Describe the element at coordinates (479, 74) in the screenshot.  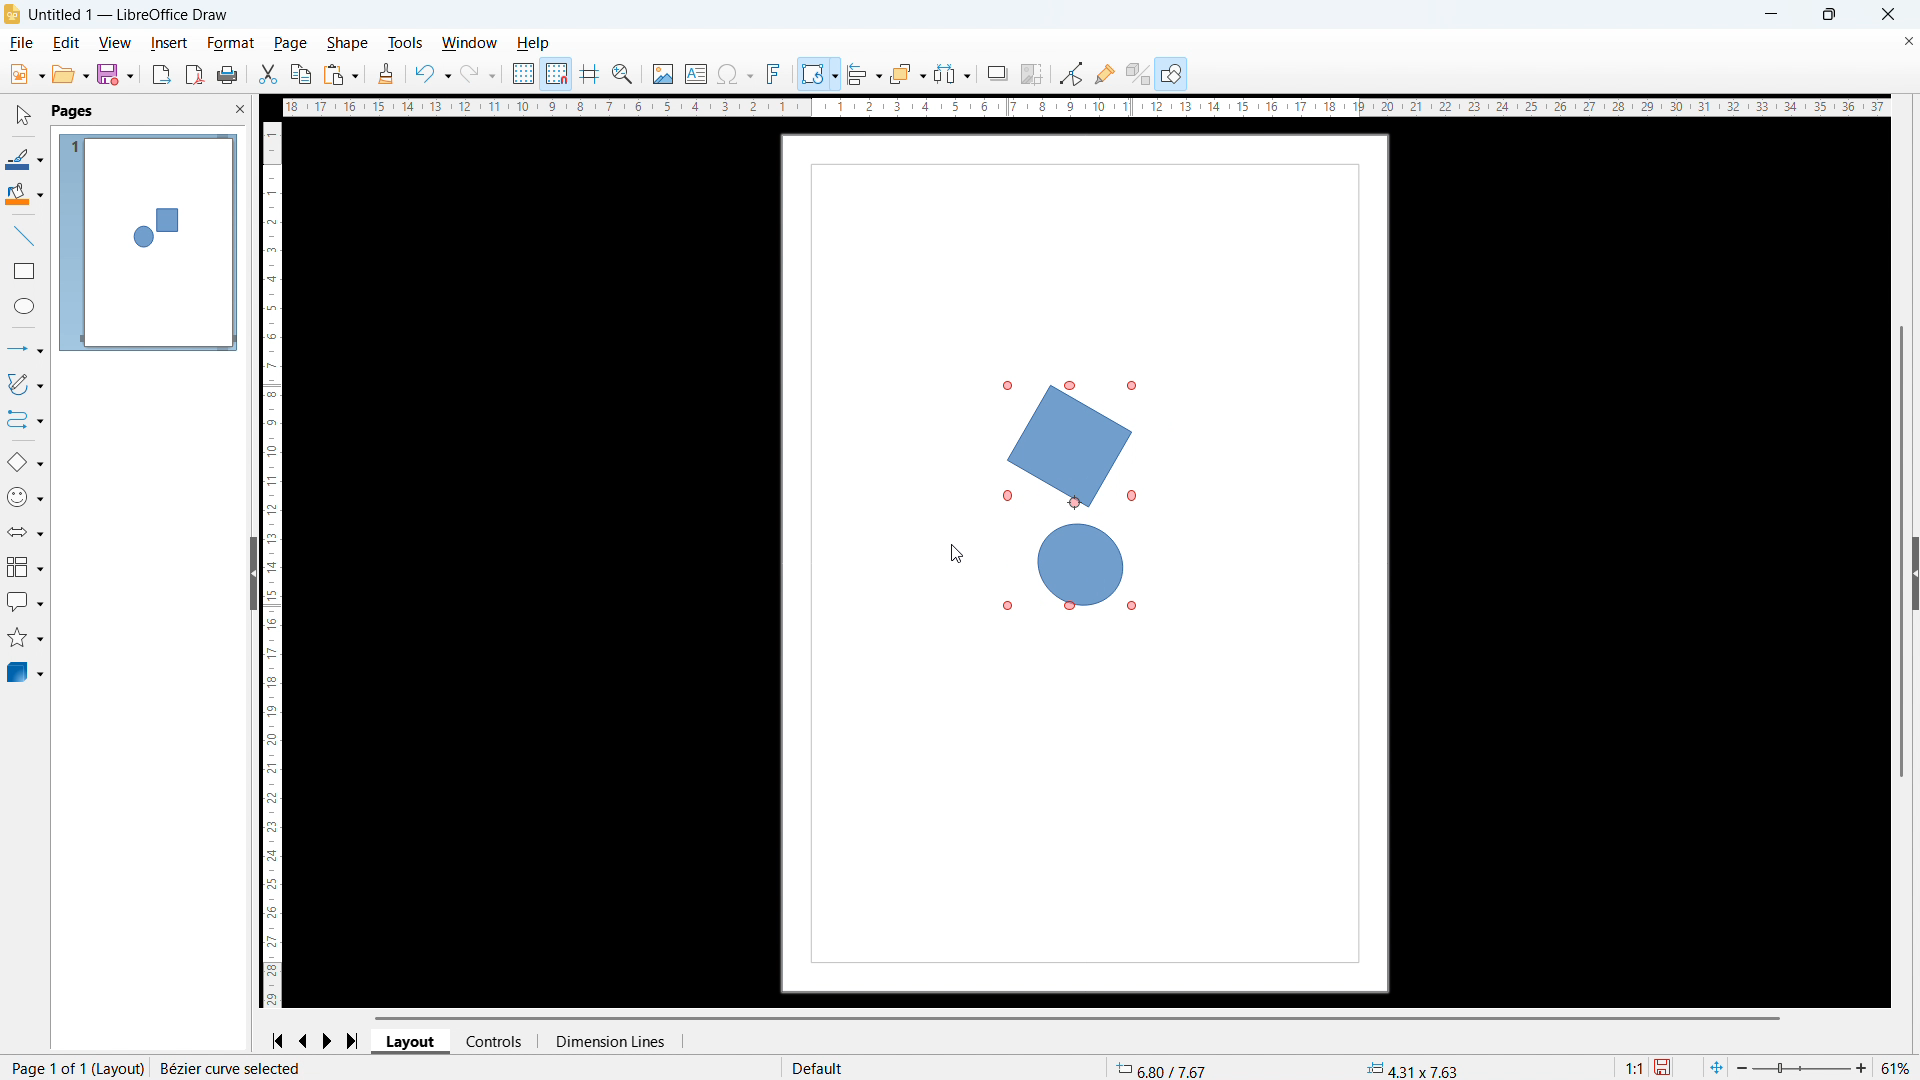
I see `redo ` at that location.